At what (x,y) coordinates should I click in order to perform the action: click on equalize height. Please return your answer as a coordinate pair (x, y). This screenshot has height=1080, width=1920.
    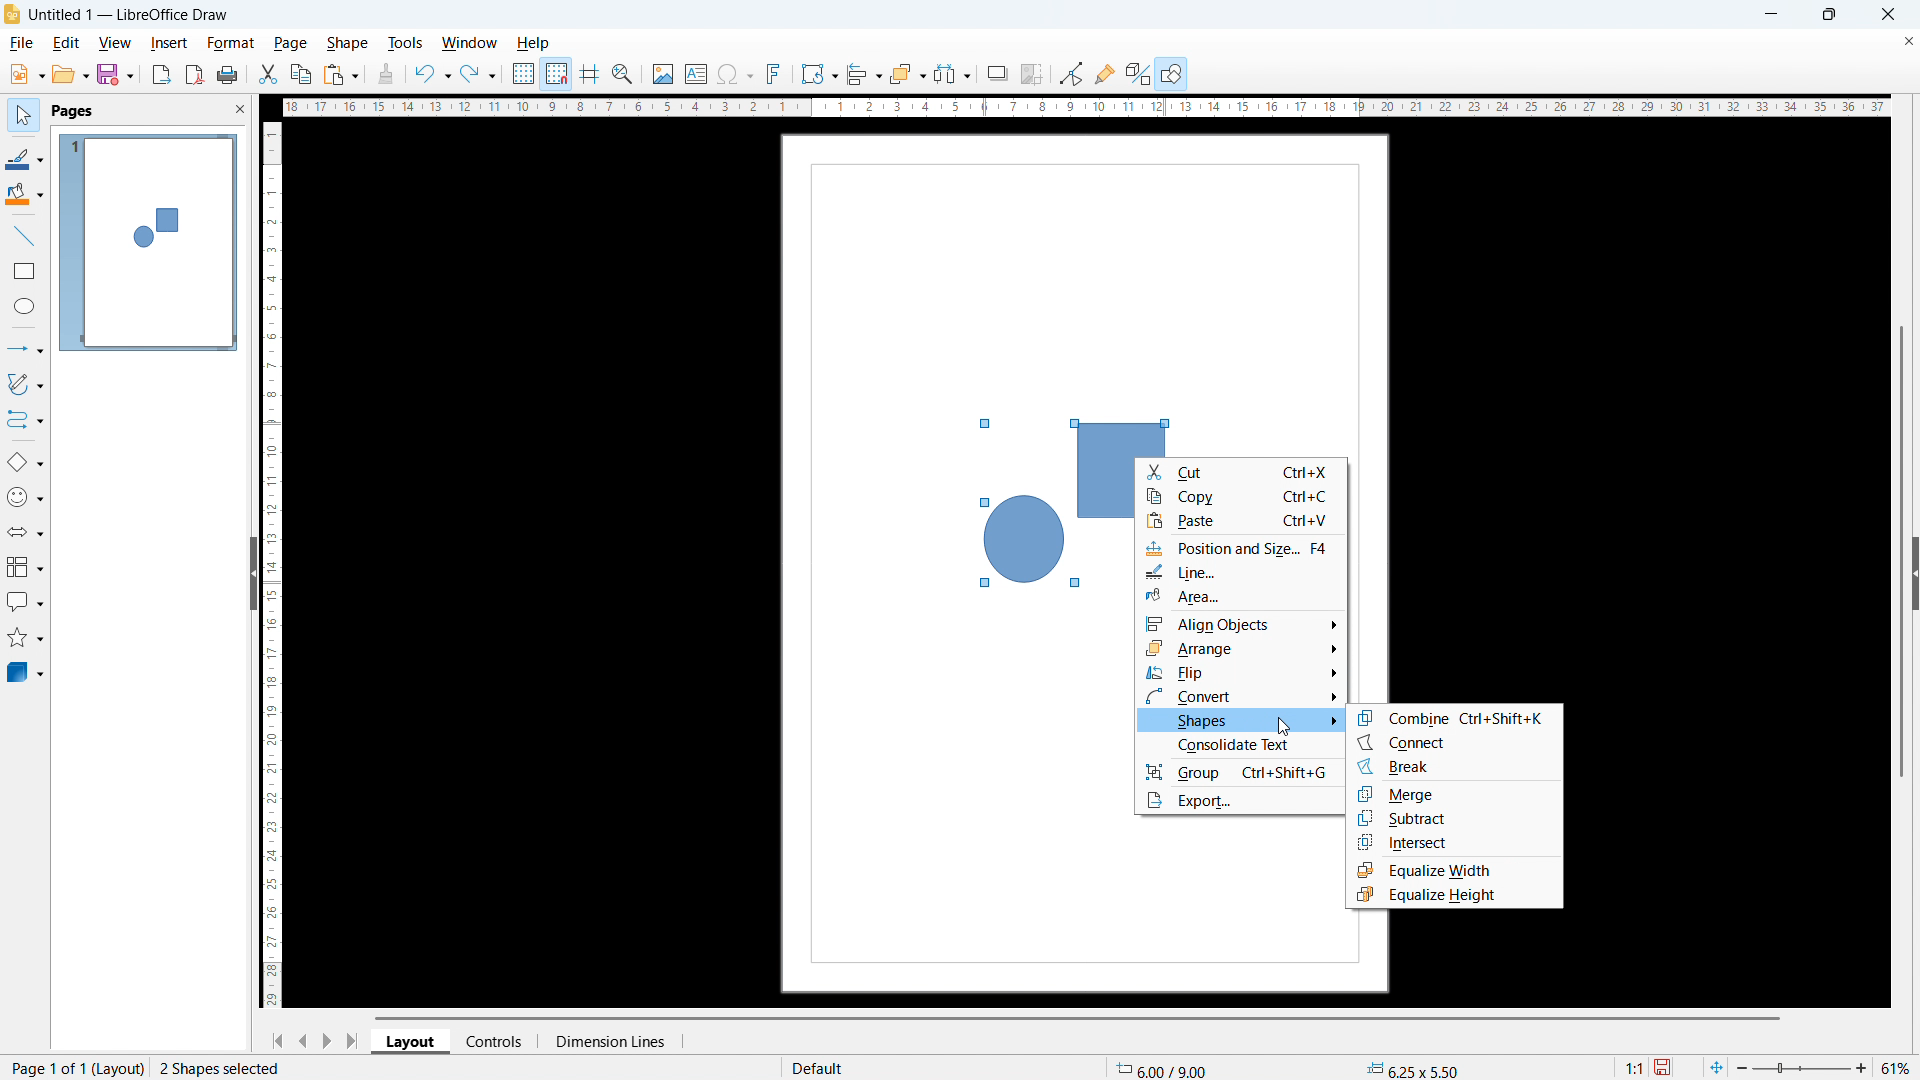
    Looking at the image, I should click on (1455, 896).